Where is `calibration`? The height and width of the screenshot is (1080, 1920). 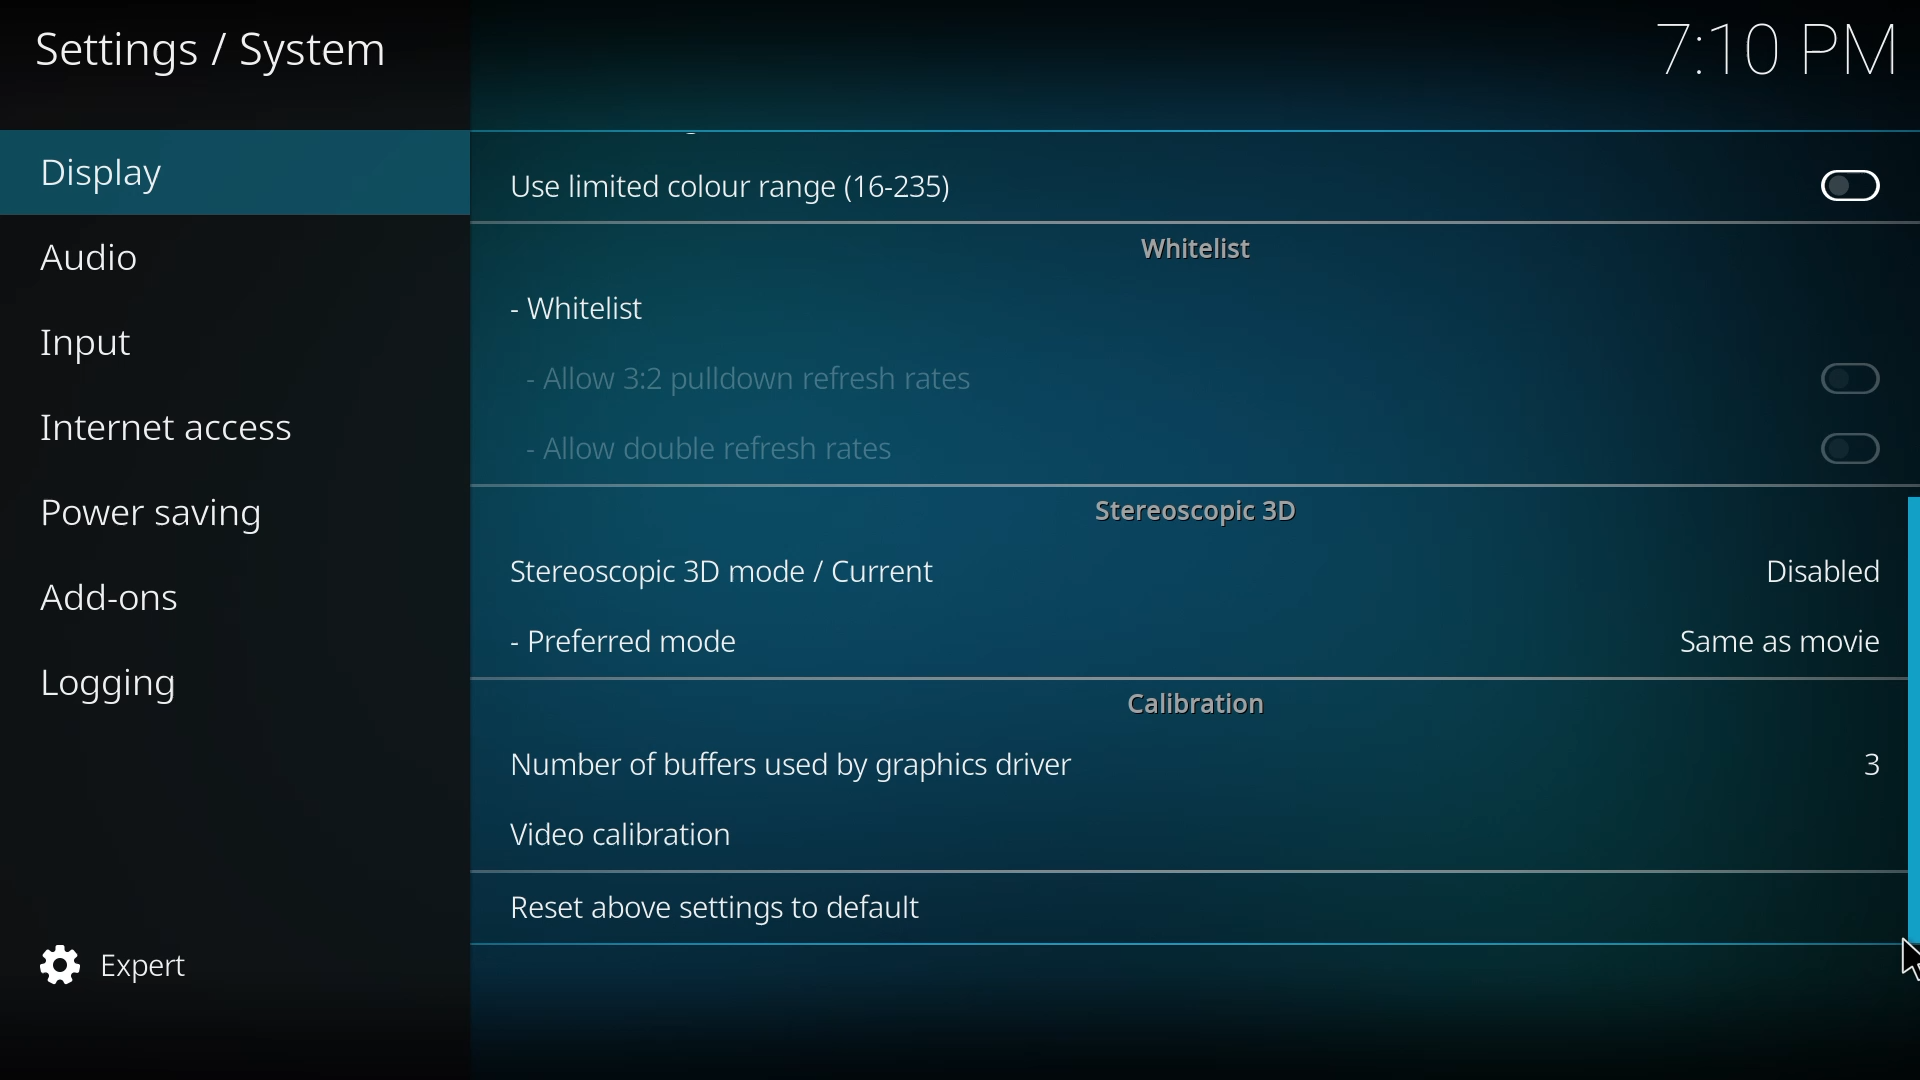 calibration is located at coordinates (1195, 705).